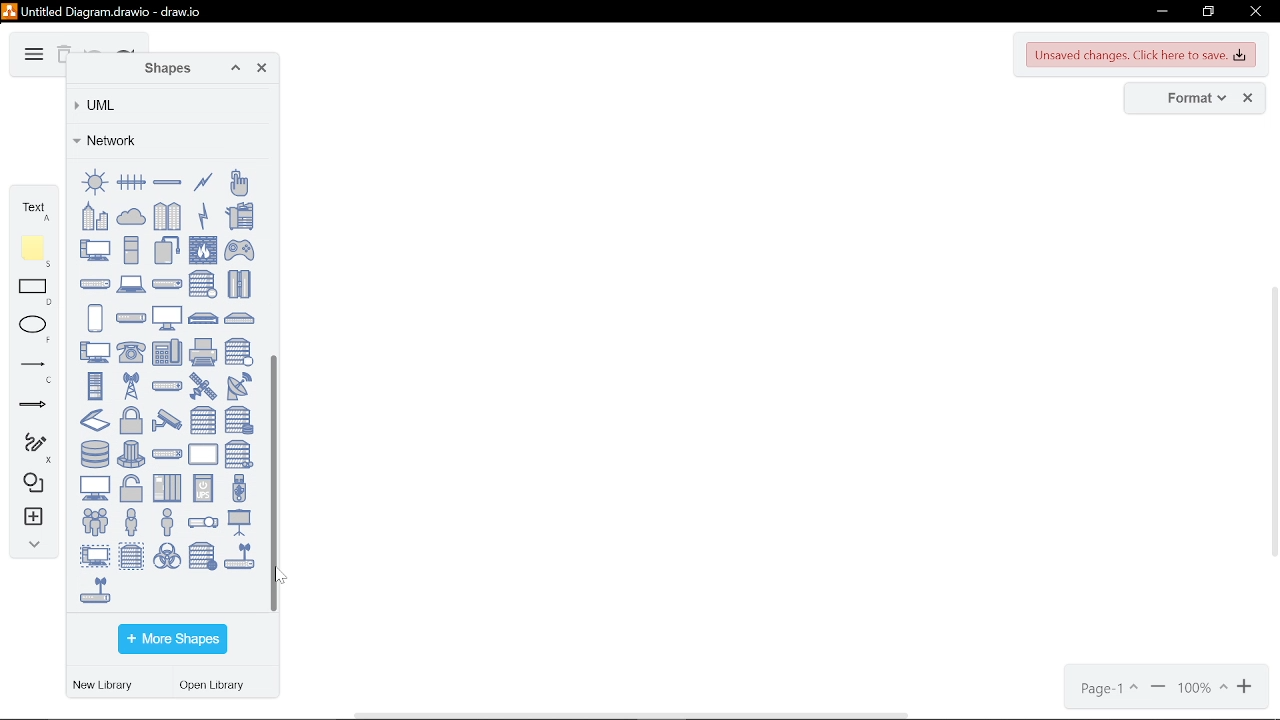  I want to click on open library, so click(217, 687).